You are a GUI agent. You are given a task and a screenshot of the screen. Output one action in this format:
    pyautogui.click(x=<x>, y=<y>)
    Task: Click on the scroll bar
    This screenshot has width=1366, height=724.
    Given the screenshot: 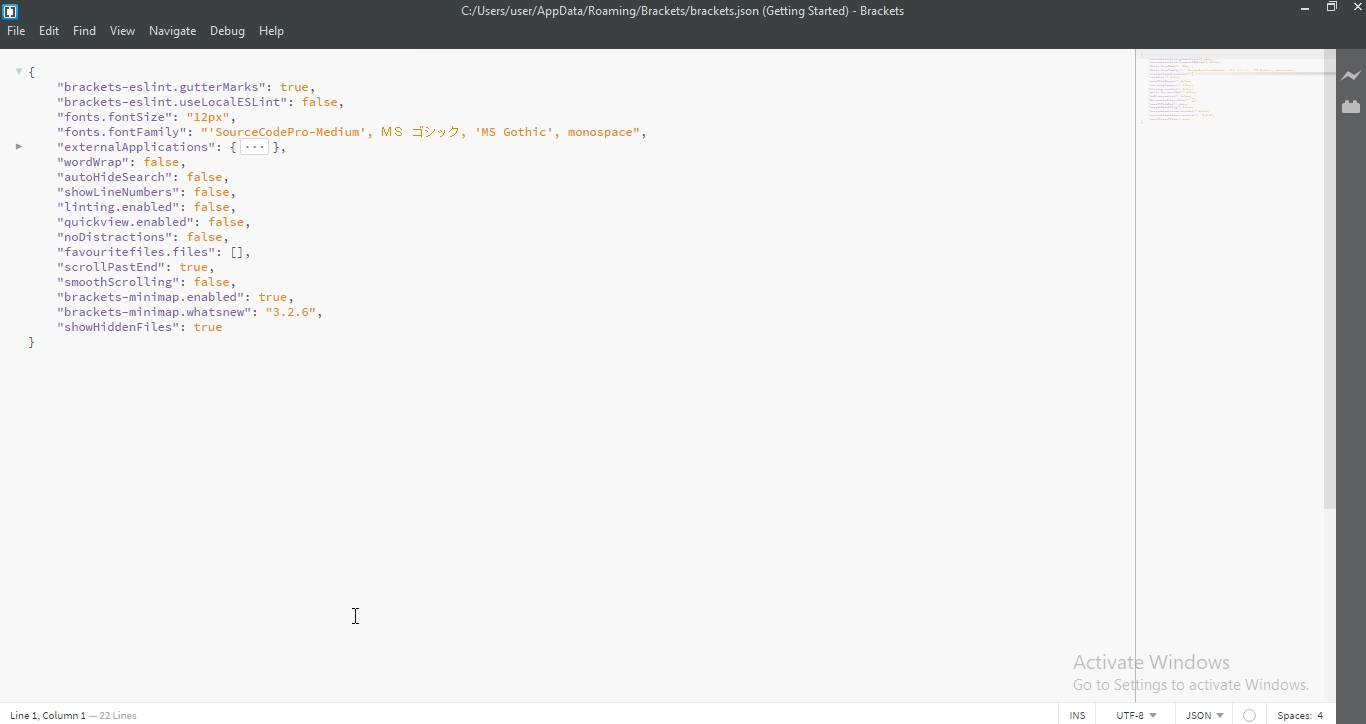 What is the action you would take?
    pyautogui.click(x=1328, y=278)
    